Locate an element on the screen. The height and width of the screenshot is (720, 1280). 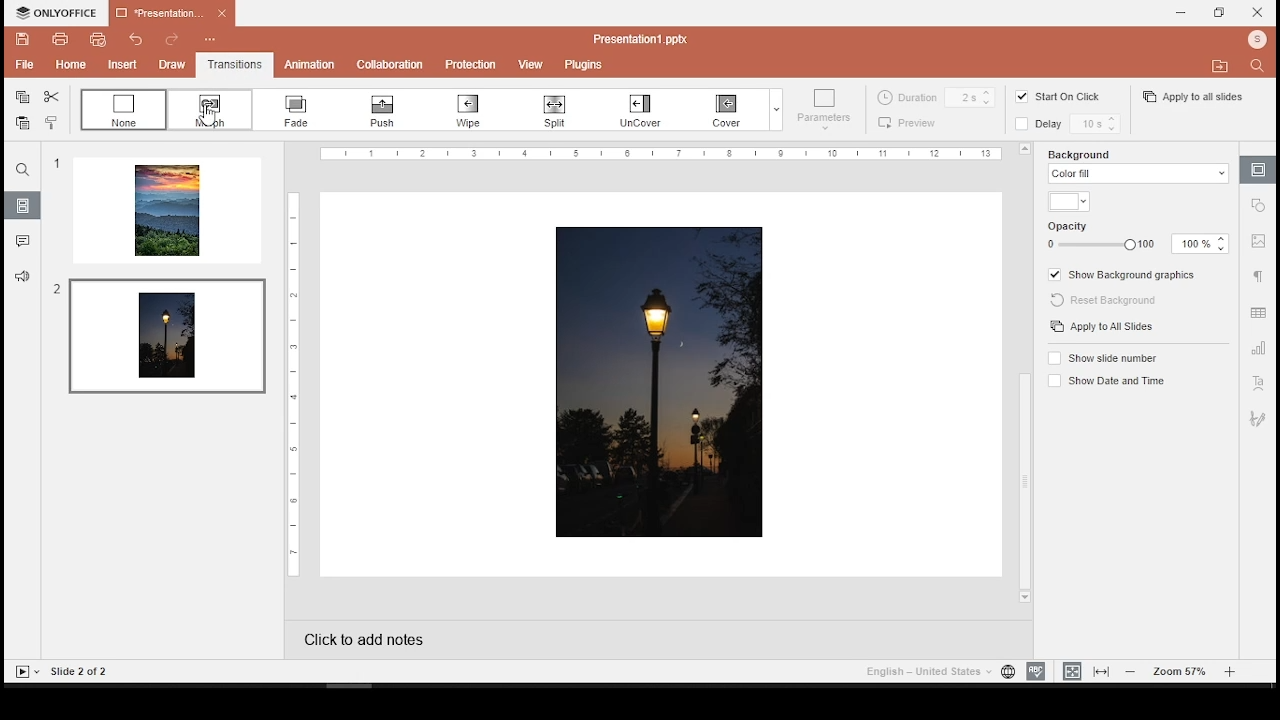
search is located at coordinates (1260, 69).